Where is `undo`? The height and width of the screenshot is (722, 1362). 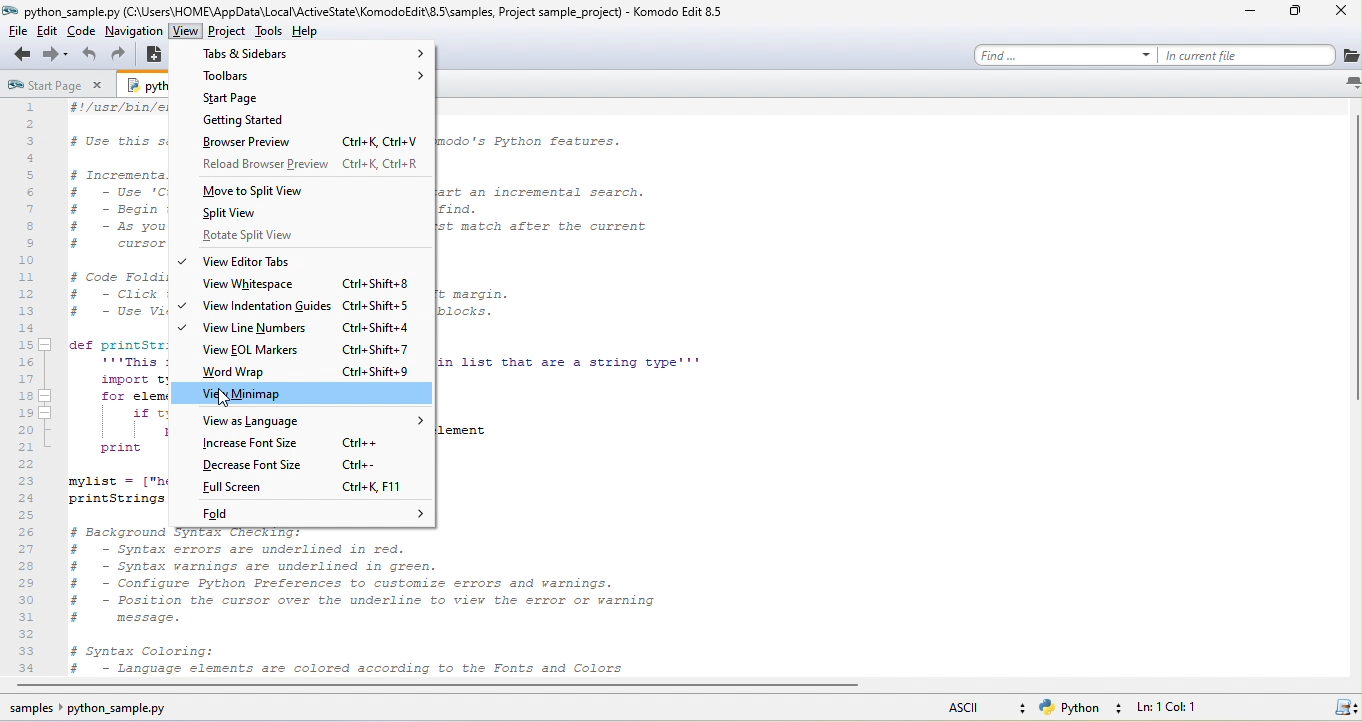 undo is located at coordinates (90, 57).